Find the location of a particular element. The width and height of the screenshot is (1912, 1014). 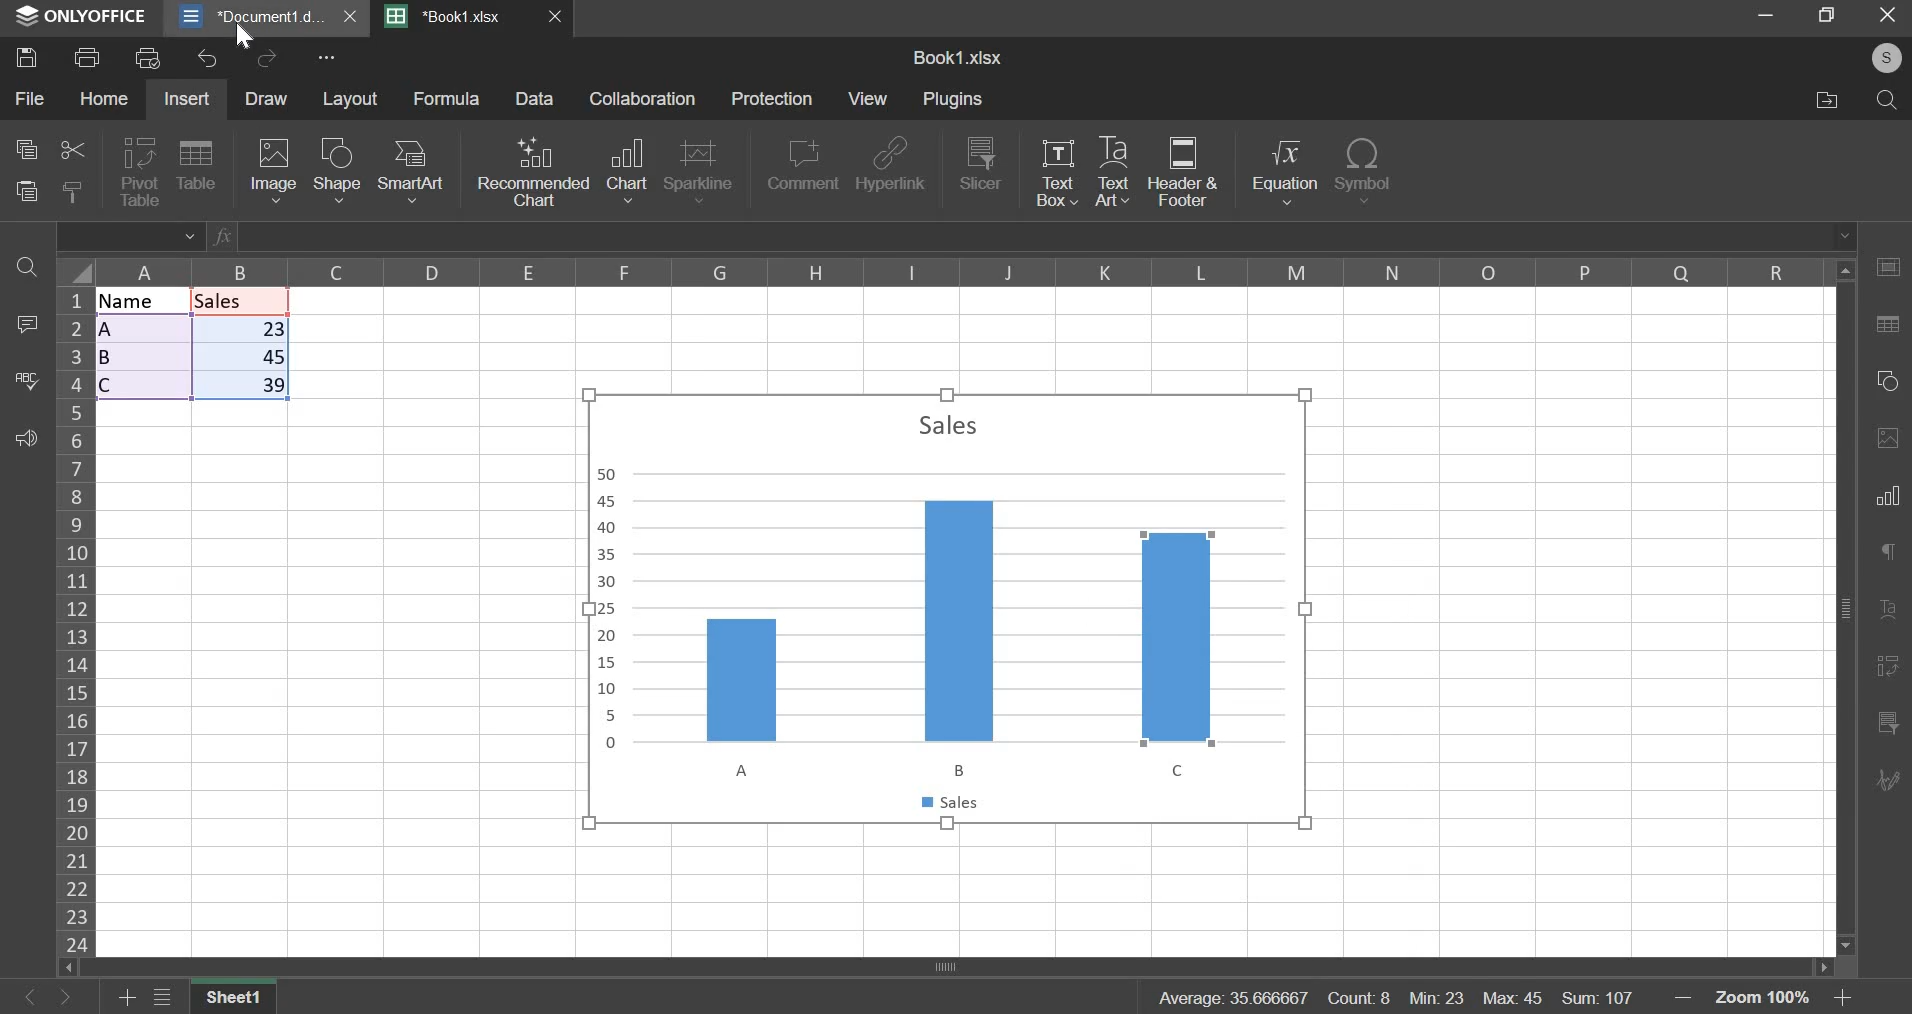

smart art is located at coordinates (411, 171).